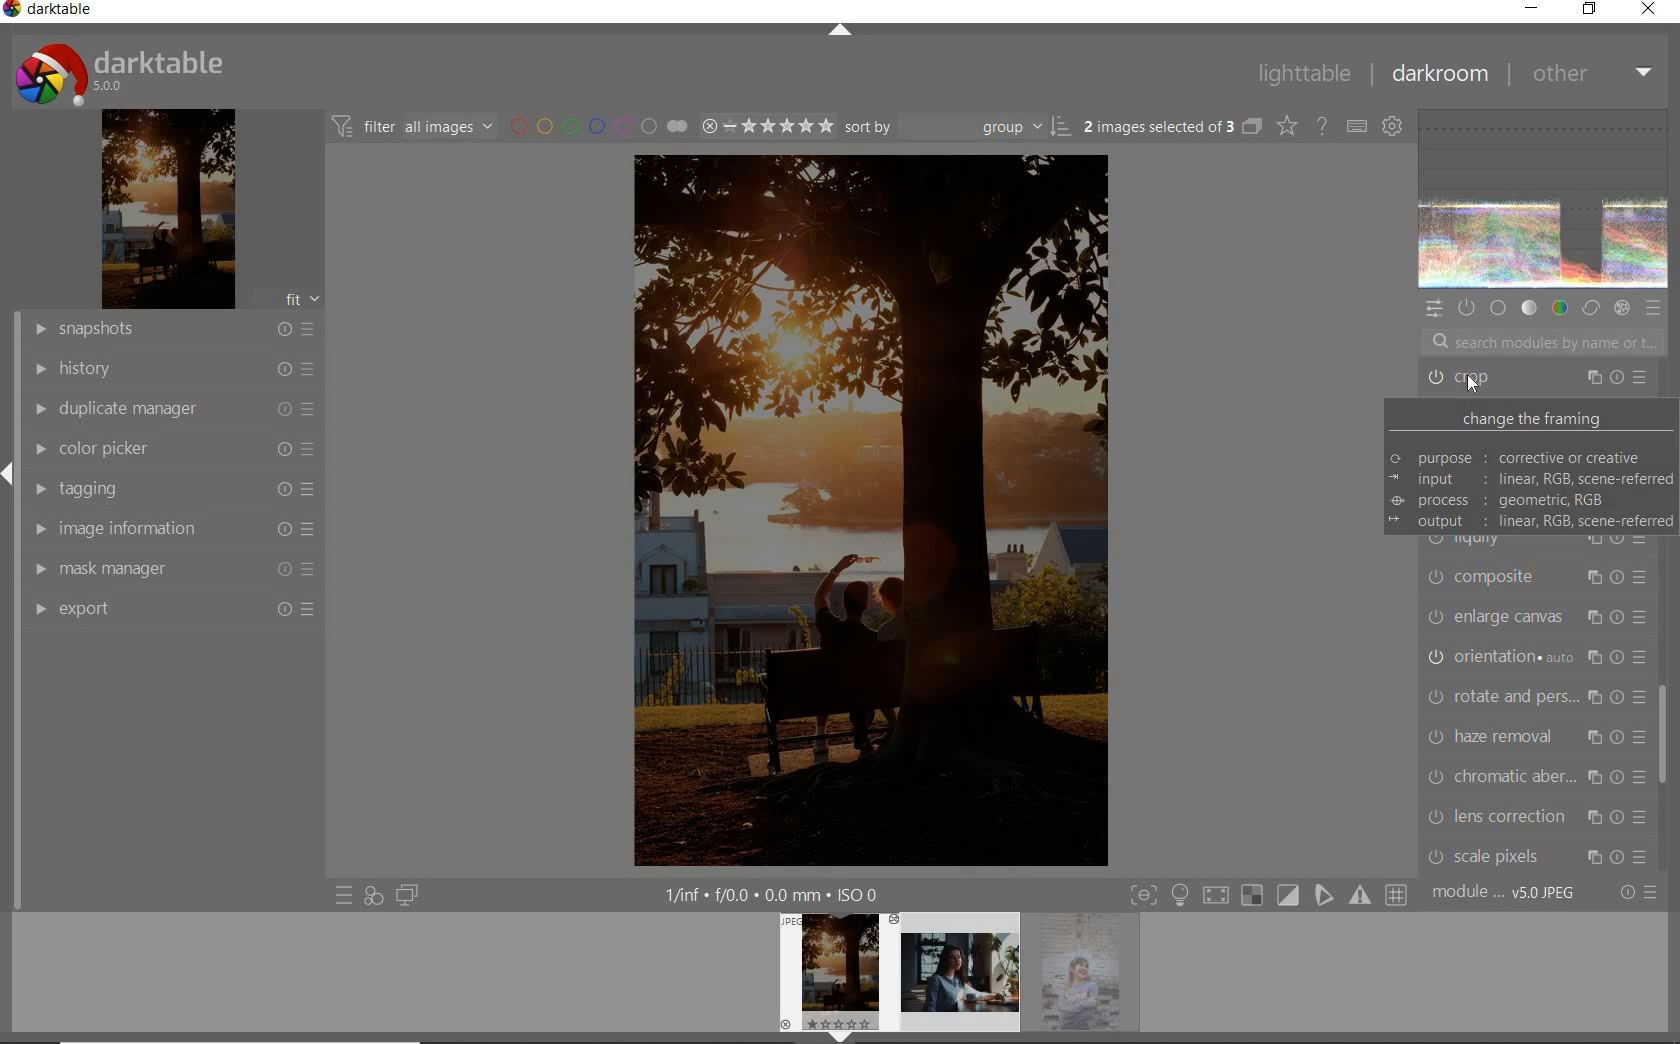 This screenshot has height=1044, width=1680. What do you see at coordinates (1541, 817) in the screenshot?
I see `lens correction` at bounding box center [1541, 817].